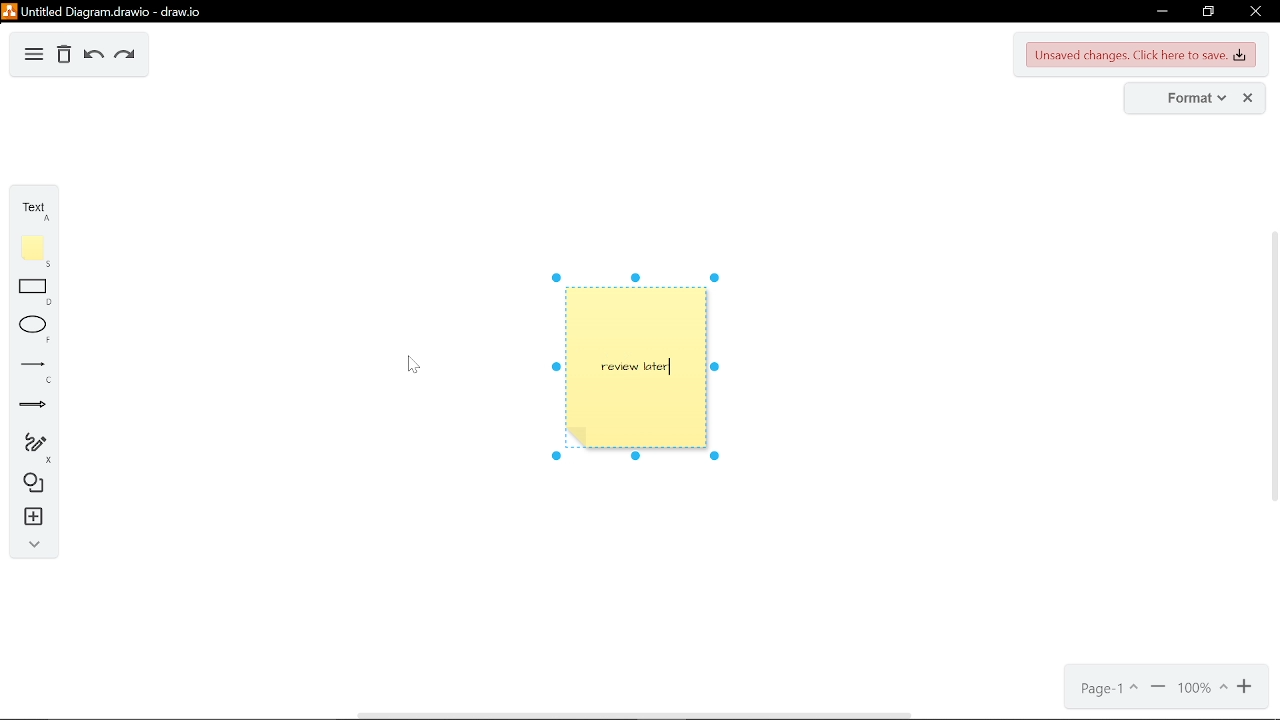  Describe the element at coordinates (1159, 691) in the screenshot. I see `zoom out` at that location.